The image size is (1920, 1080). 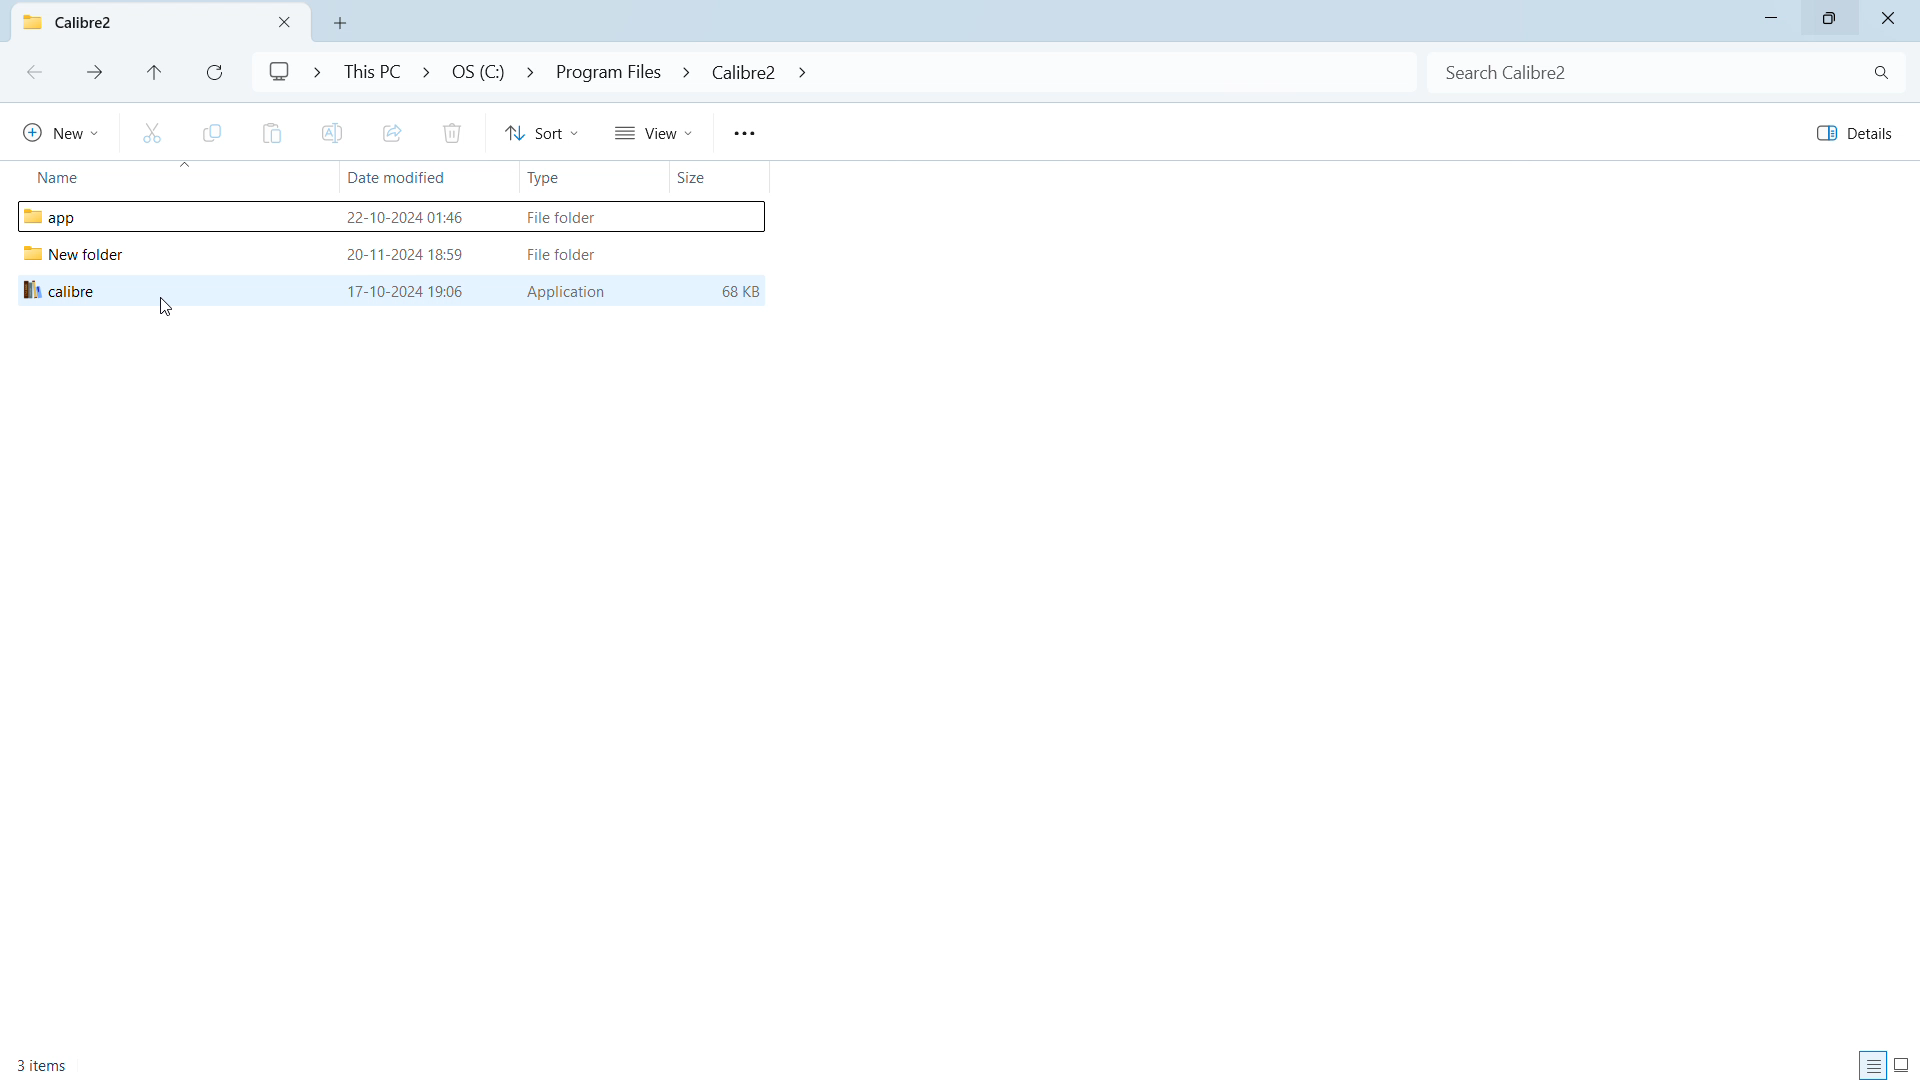 What do you see at coordinates (165, 305) in the screenshot?
I see `cursor` at bounding box center [165, 305].